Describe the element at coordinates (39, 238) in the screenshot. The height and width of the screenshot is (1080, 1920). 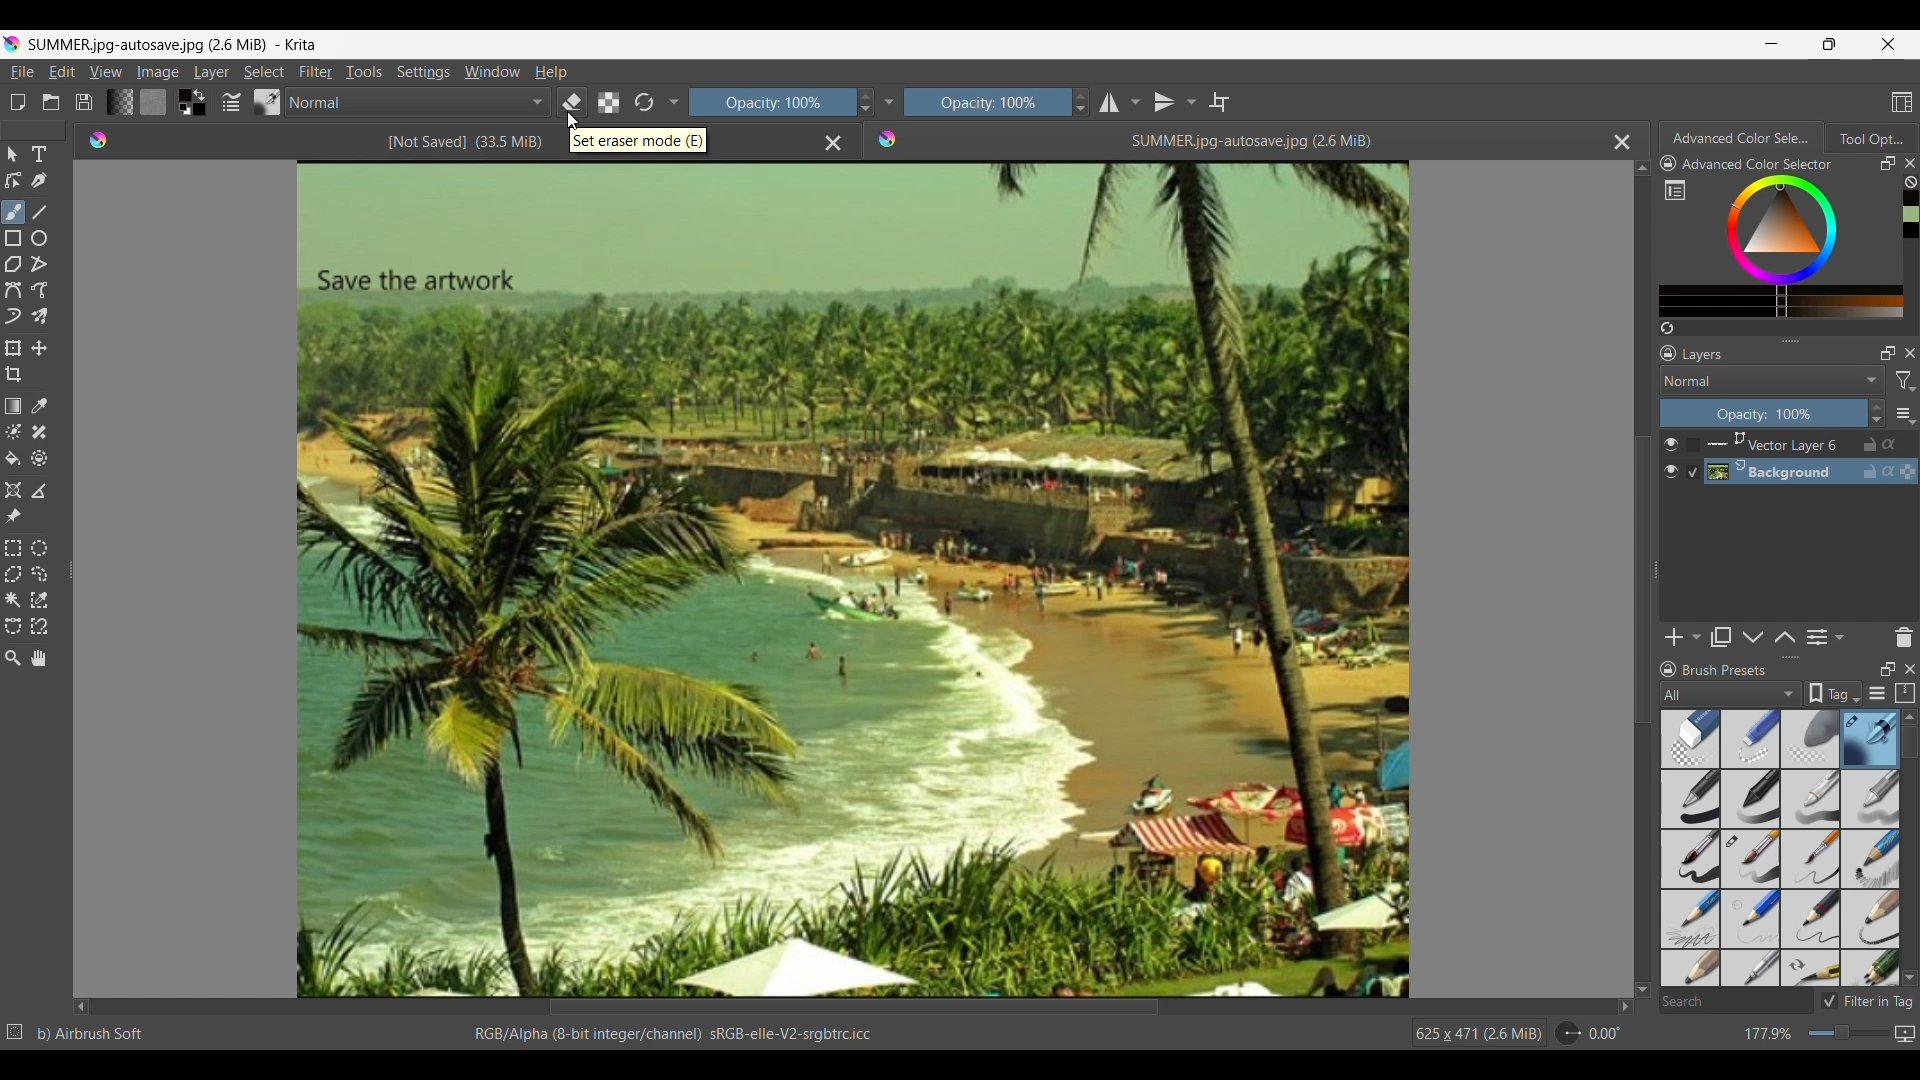
I see `Ellipse tool` at that location.